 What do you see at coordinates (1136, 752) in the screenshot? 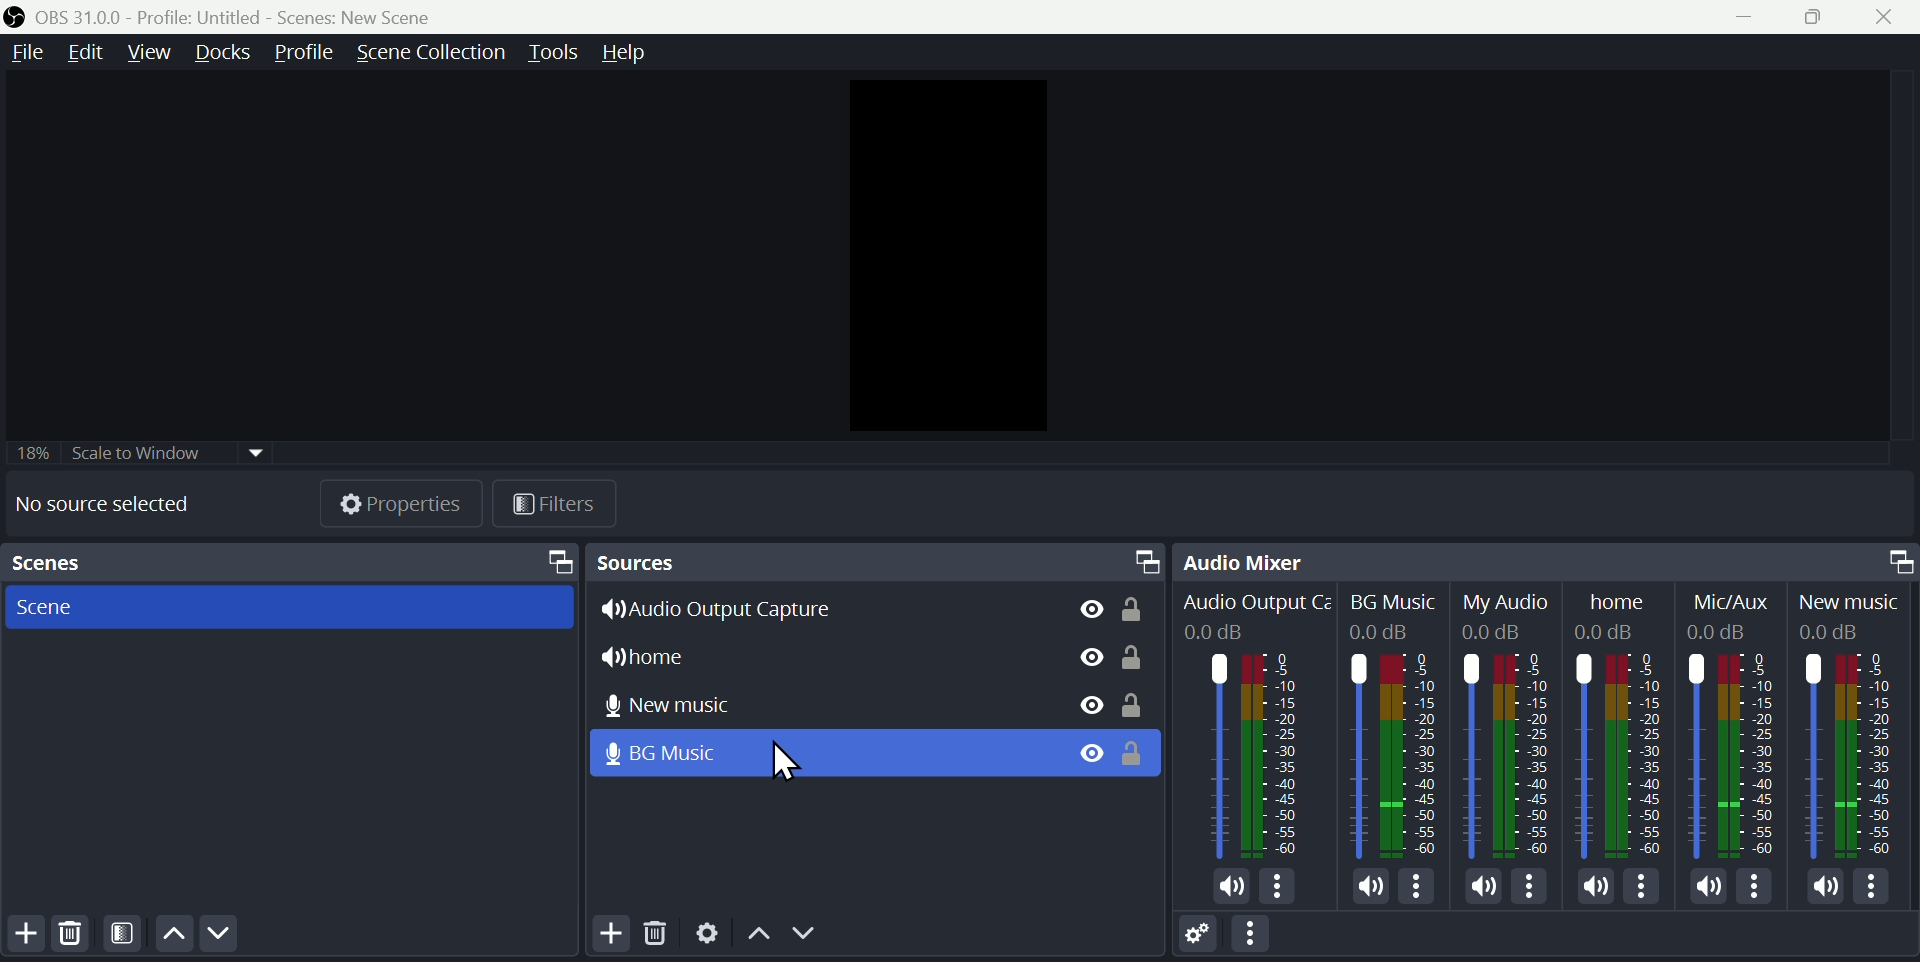
I see `lock/unlock` at bounding box center [1136, 752].